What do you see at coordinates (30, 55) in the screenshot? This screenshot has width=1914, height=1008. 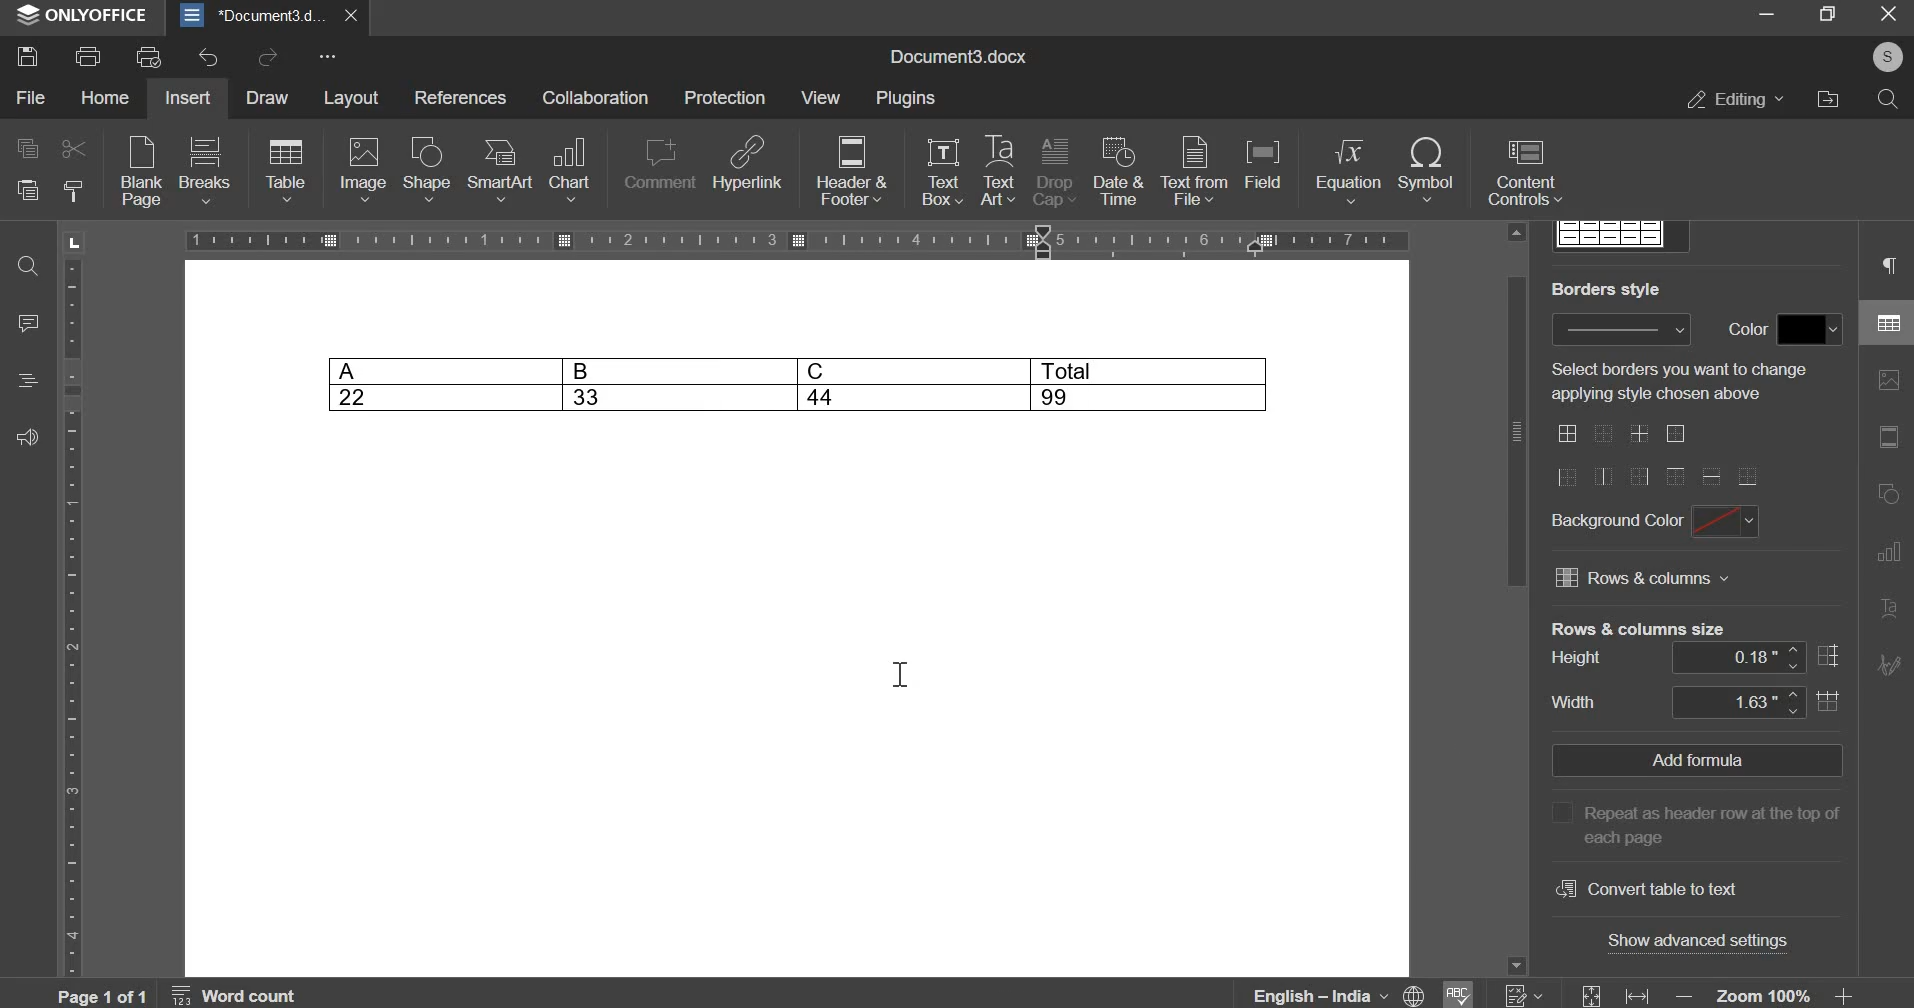 I see `save` at bounding box center [30, 55].